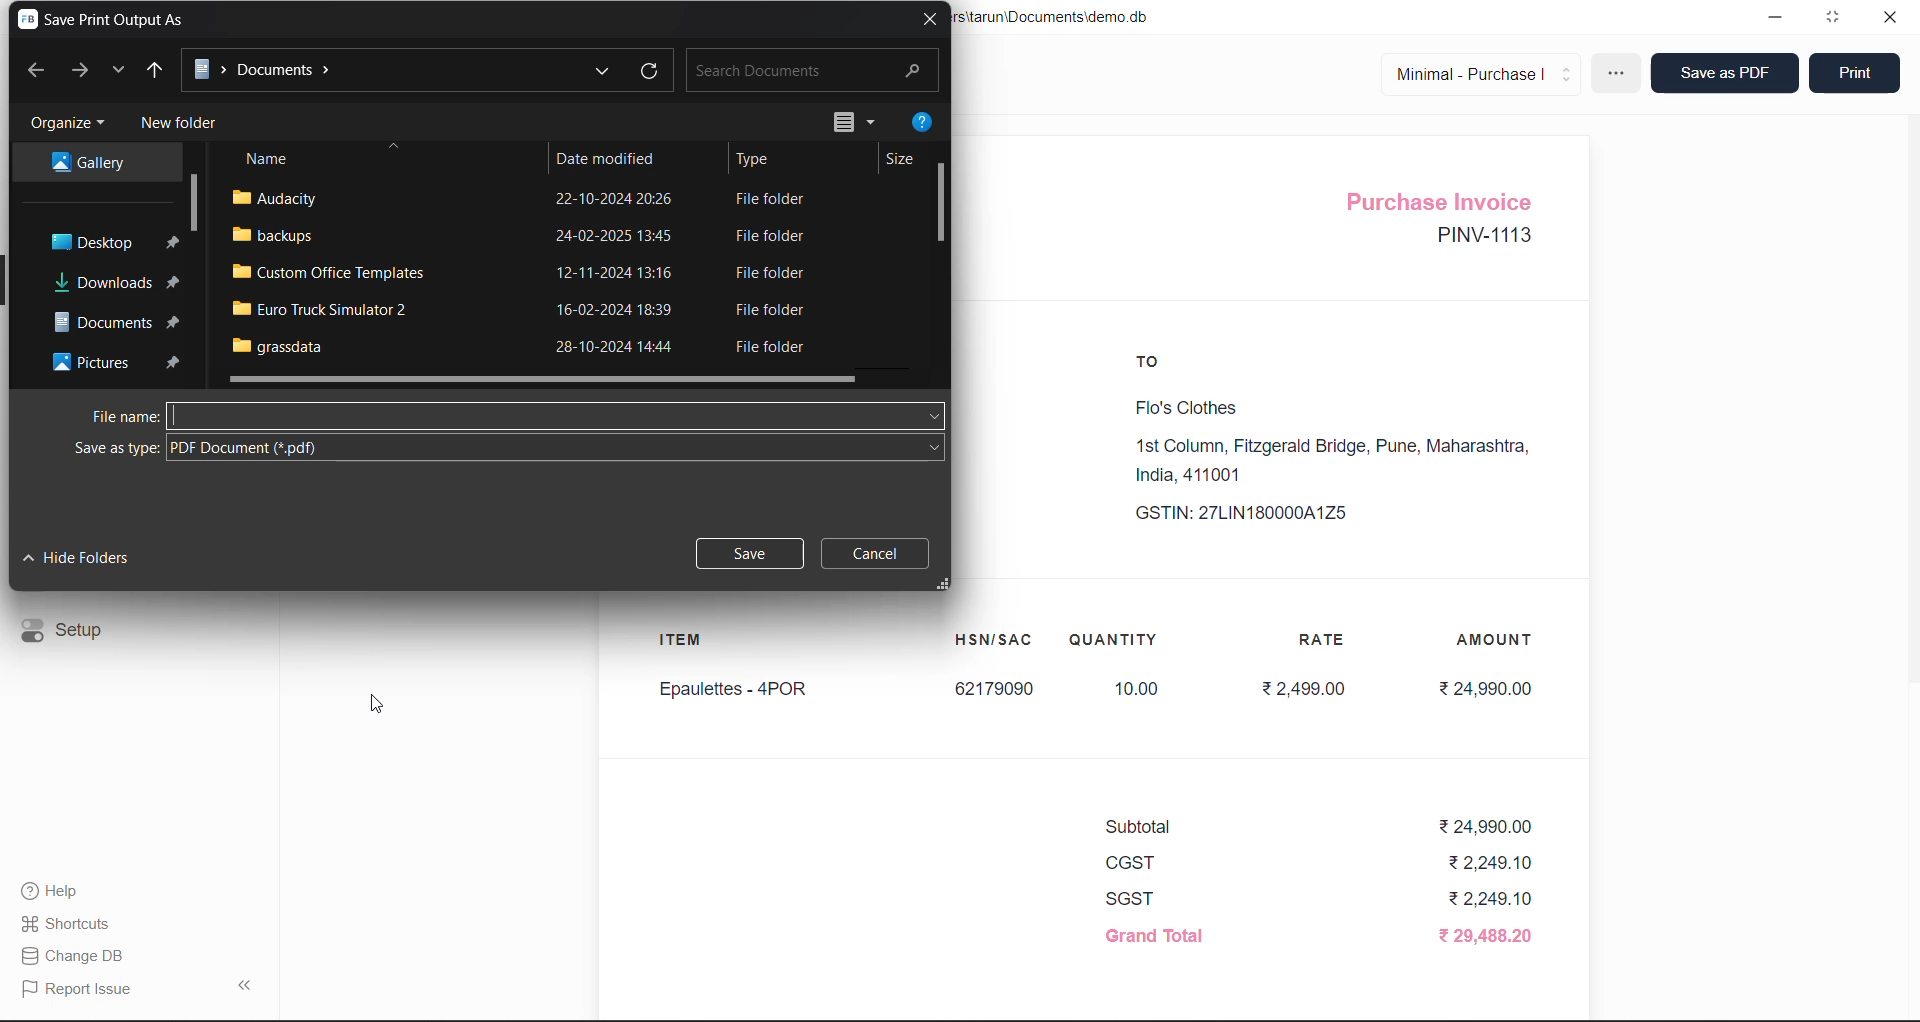 This screenshot has height=1022, width=1920. What do you see at coordinates (115, 451) in the screenshot?
I see `Save as type:` at bounding box center [115, 451].